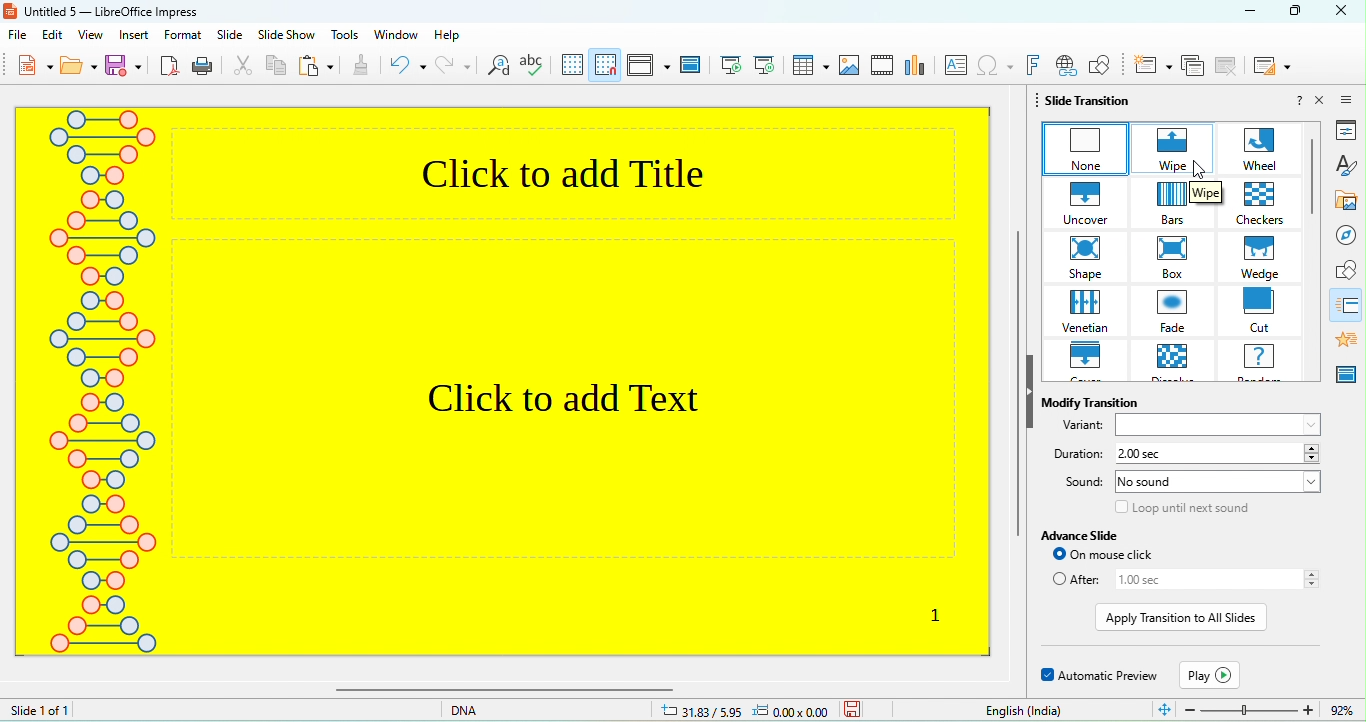  I want to click on wipe, so click(1174, 151).